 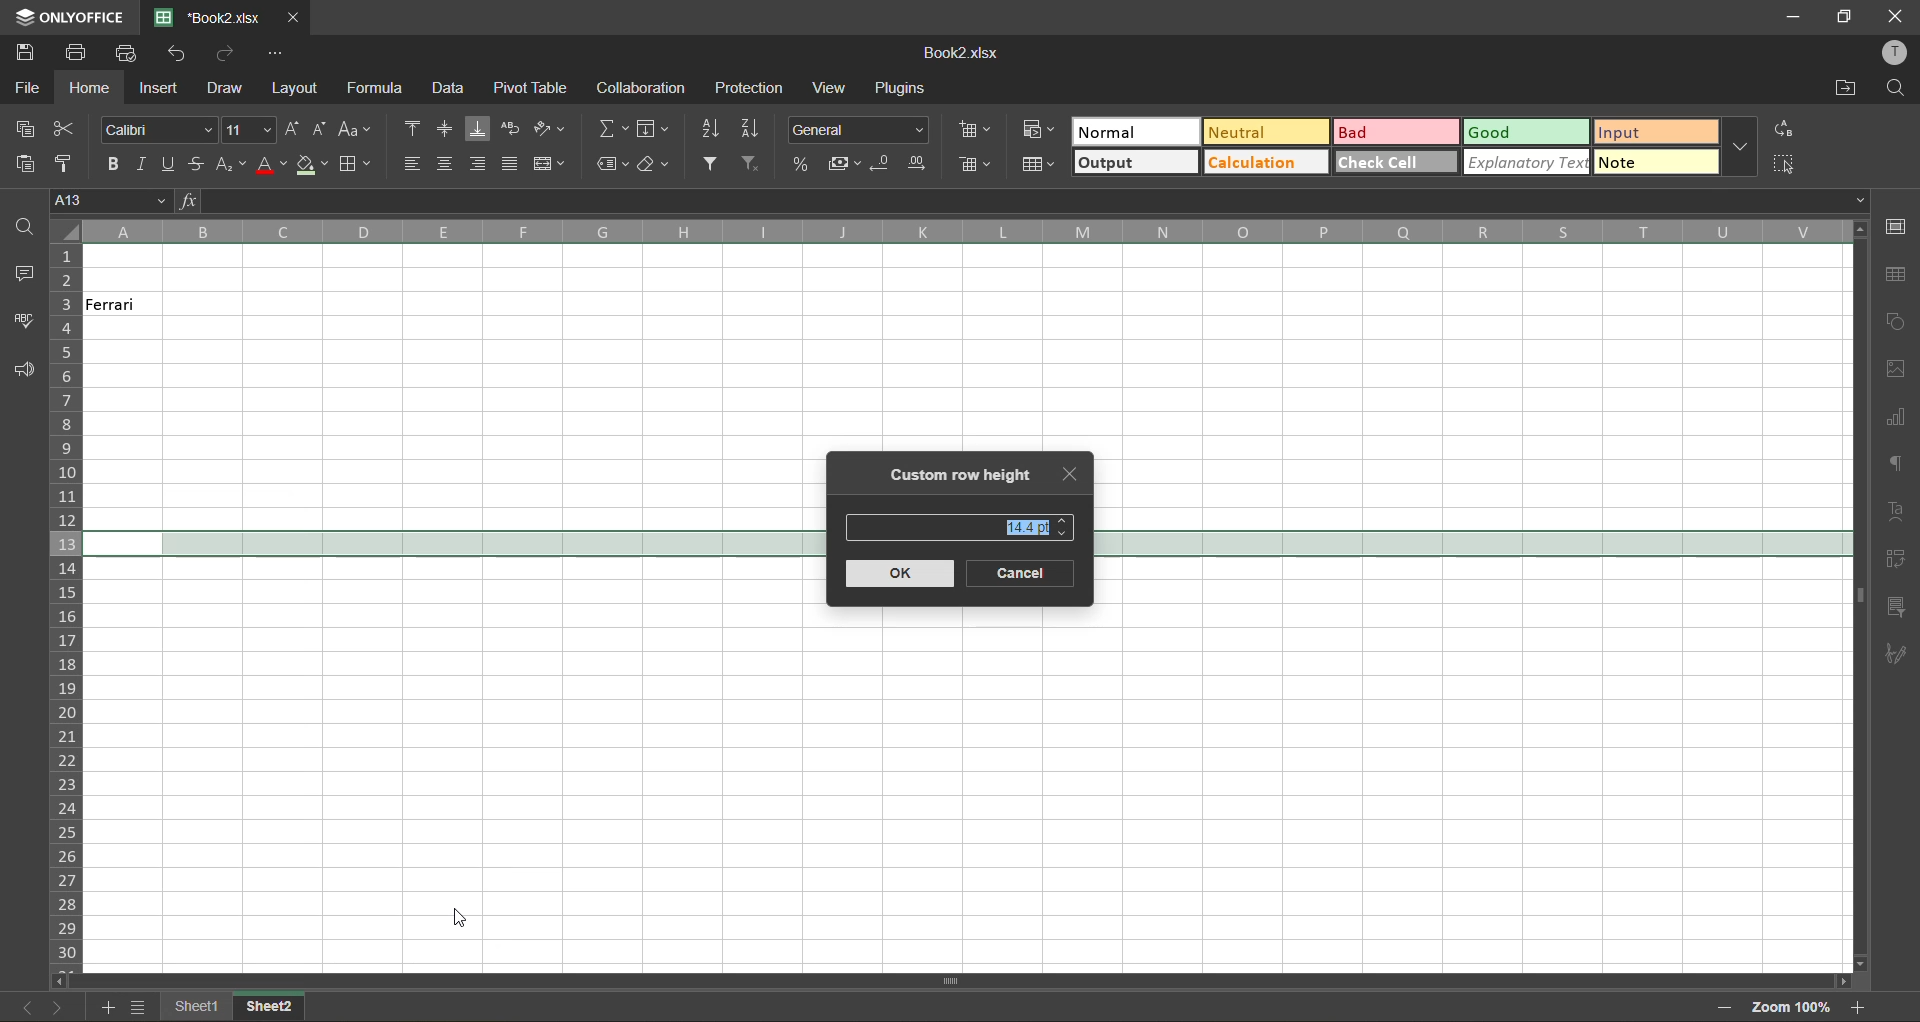 What do you see at coordinates (293, 89) in the screenshot?
I see `layout` at bounding box center [293, 89].